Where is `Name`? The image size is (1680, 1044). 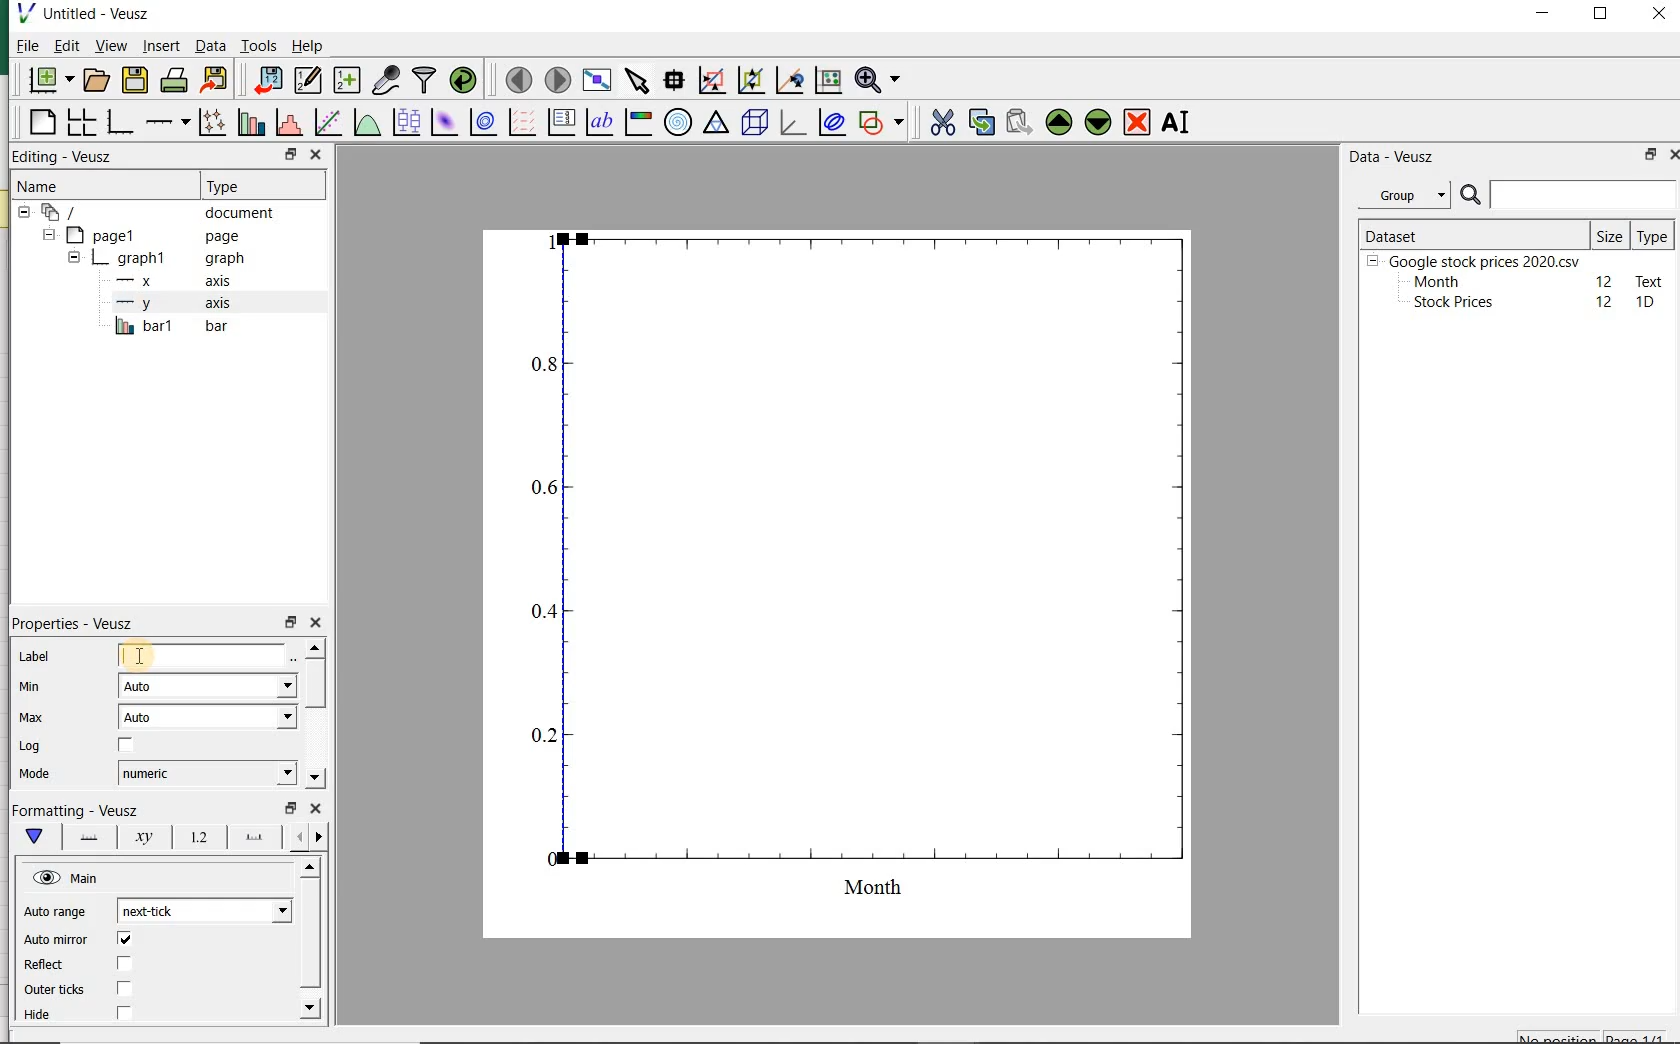
Name is located at coordinates (51, 186).